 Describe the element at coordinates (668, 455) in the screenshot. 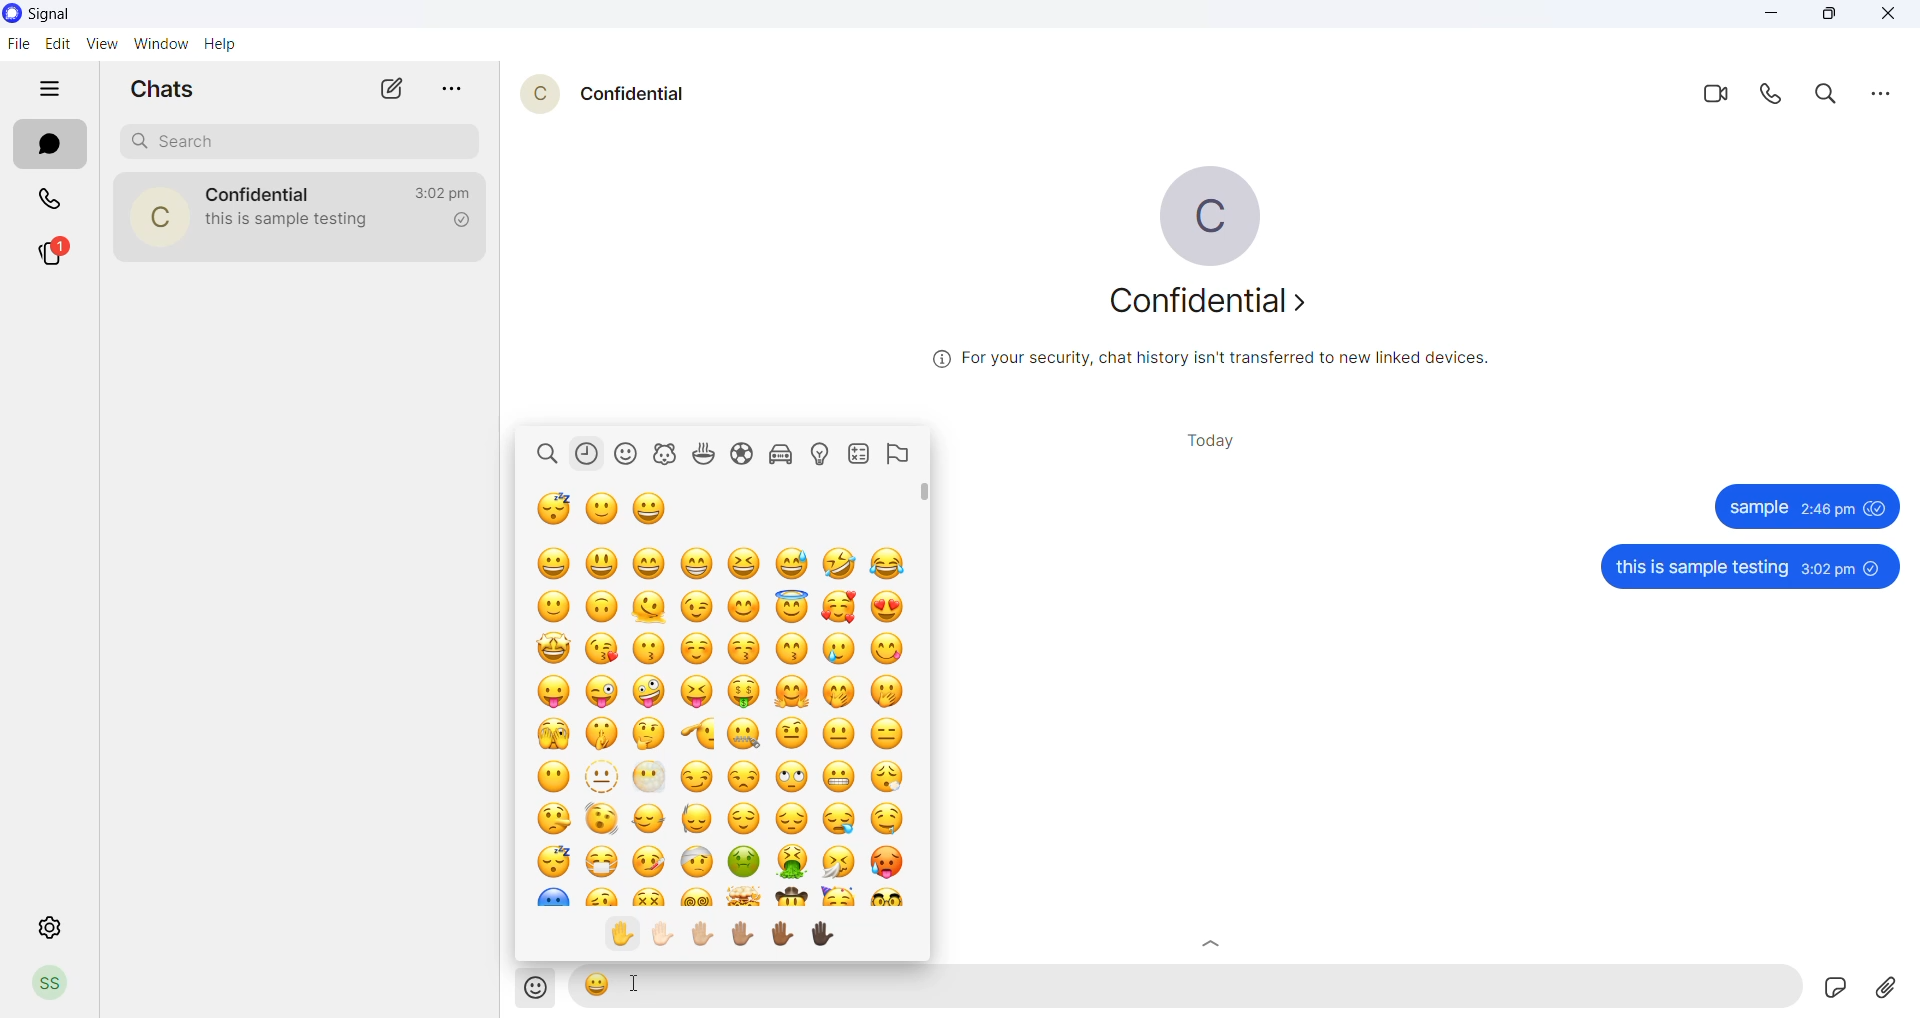

I see `animal emojis` at that location.